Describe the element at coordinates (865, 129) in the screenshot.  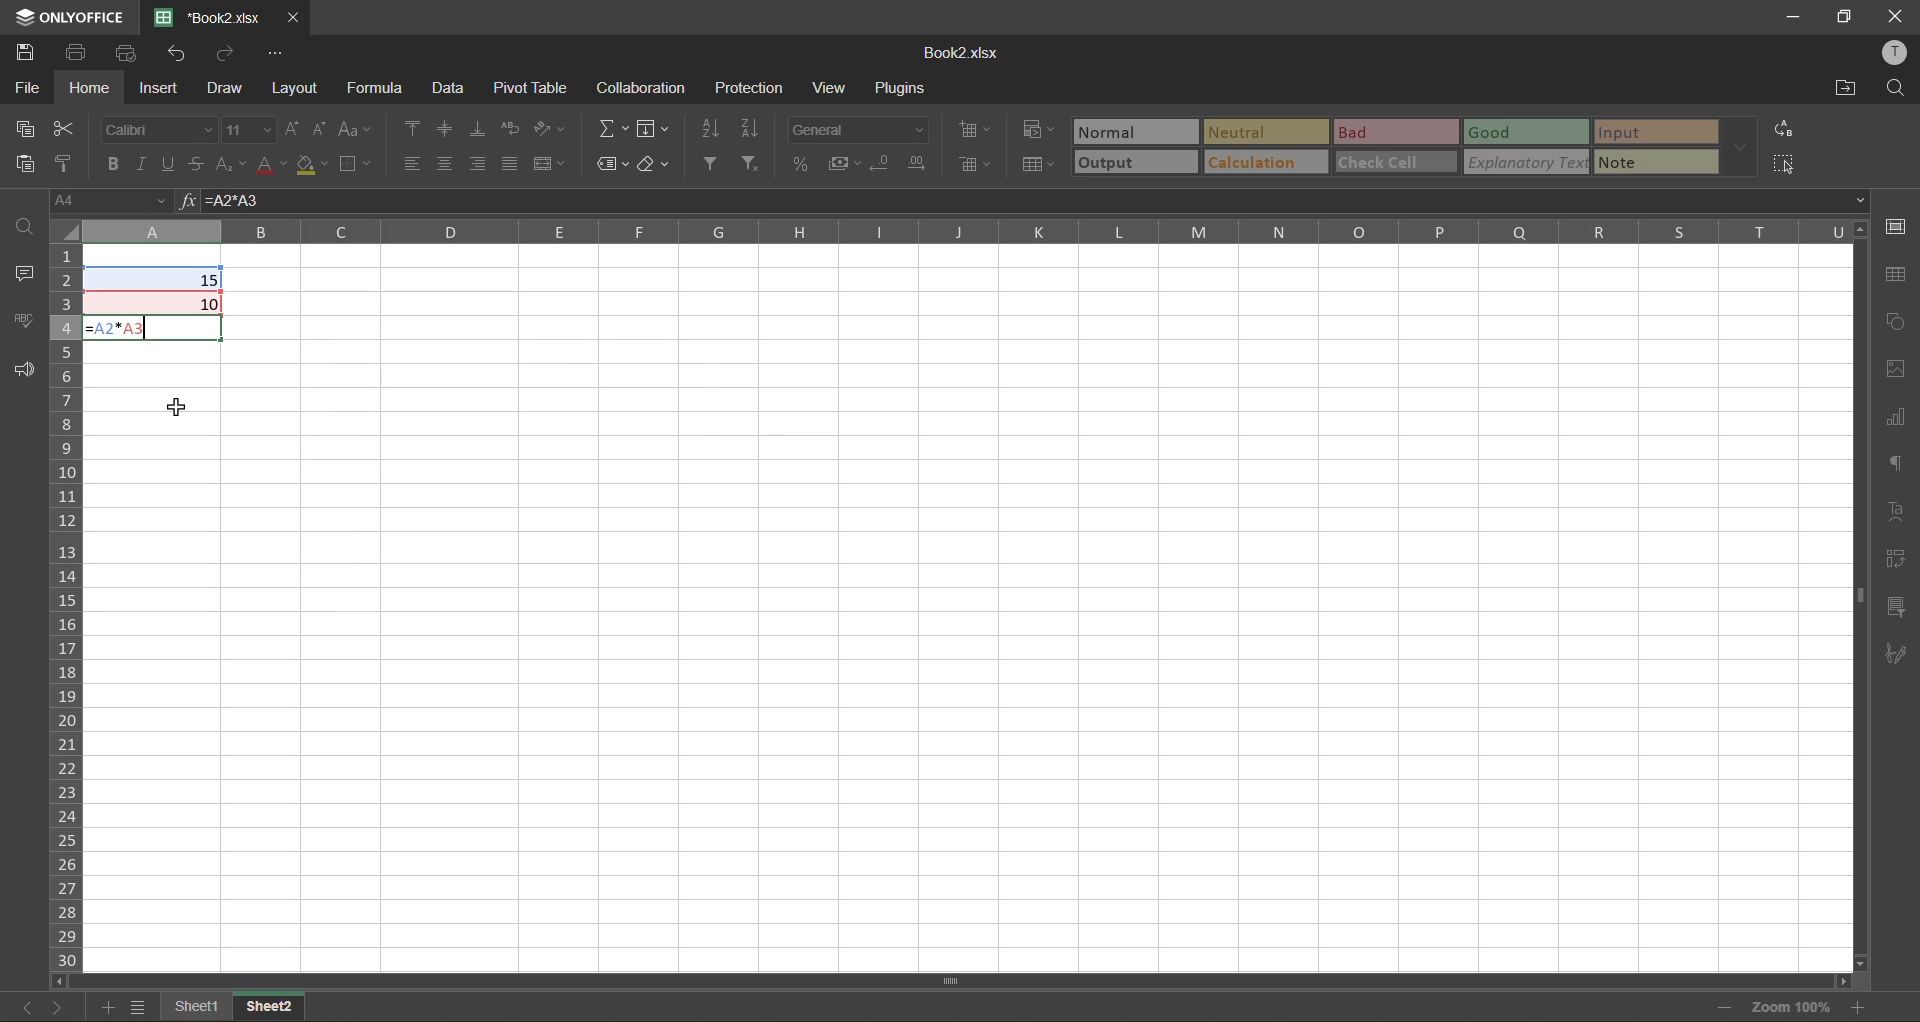
I see `number format` at that location.